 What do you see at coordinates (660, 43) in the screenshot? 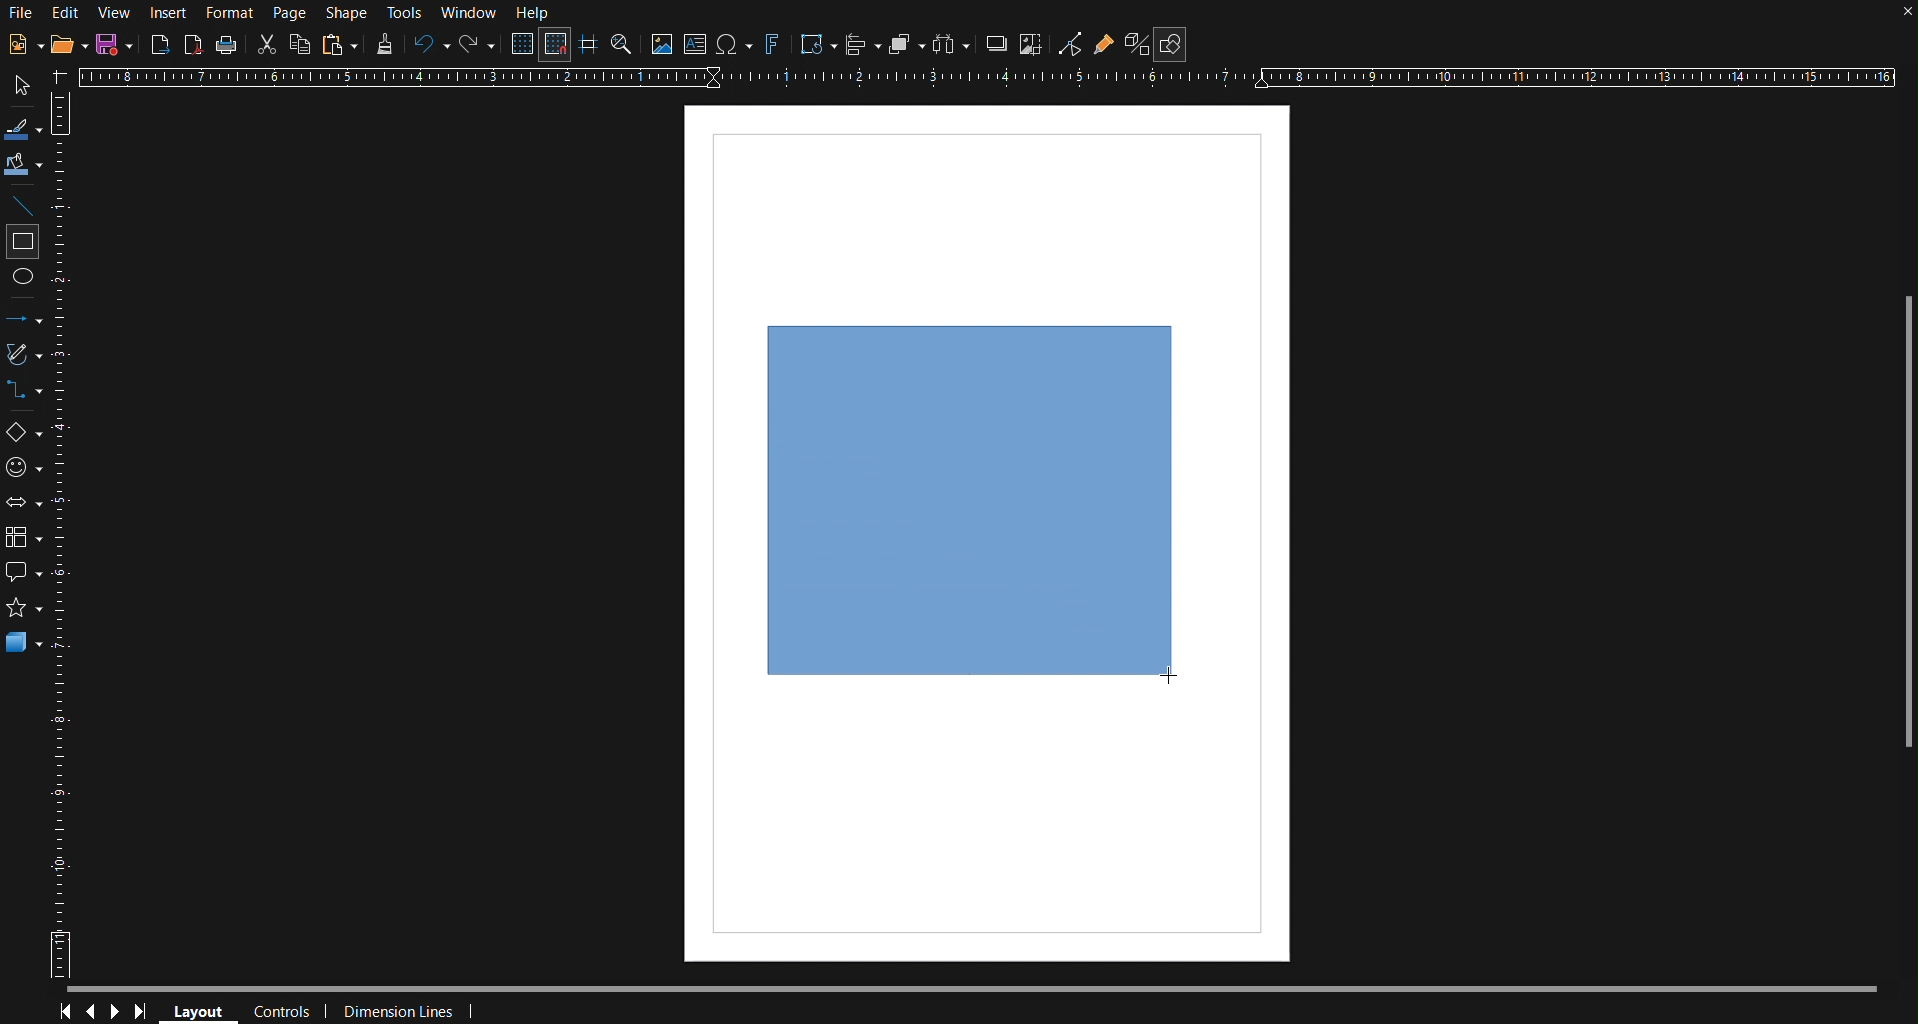
I see `Insert Image` at bounding box center [660, 43].